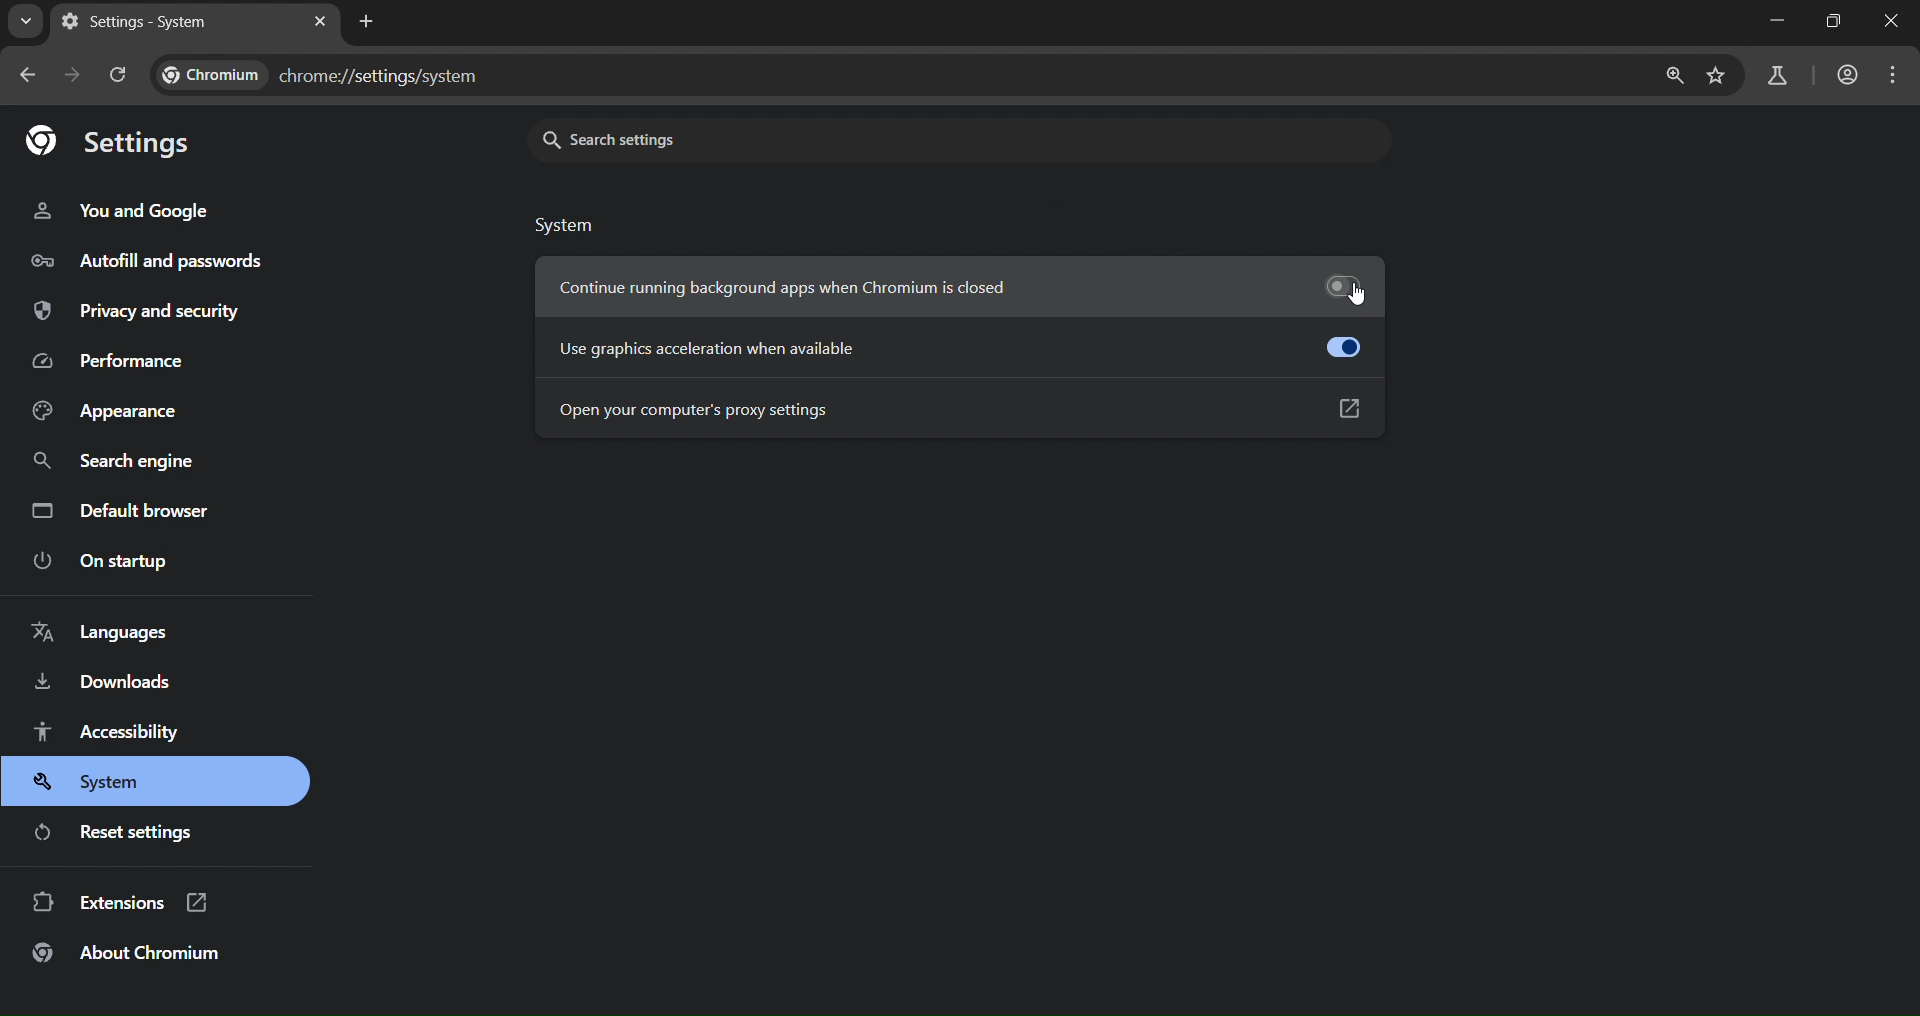  What do you see at coordinates (319, 22) in the screenshot?
I see `close tab` at bounding box center [319, 22].